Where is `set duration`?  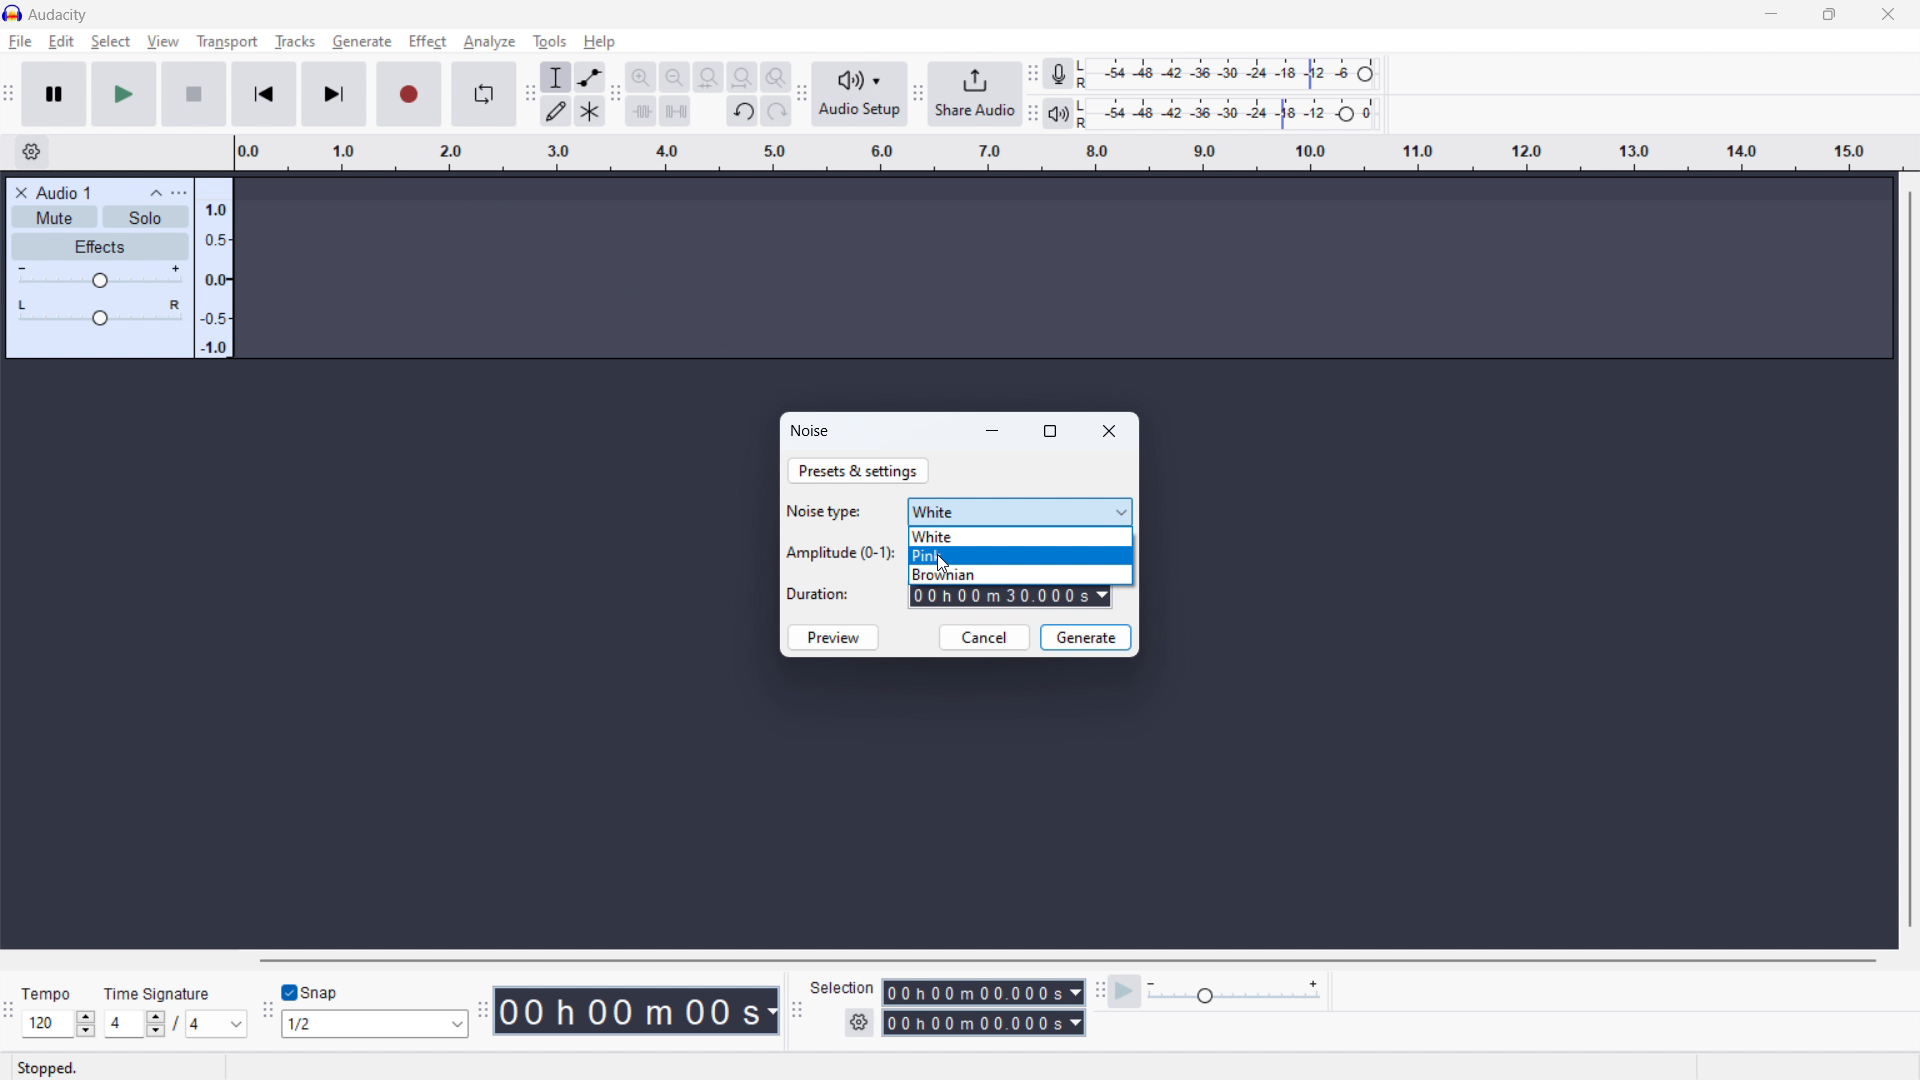
set duration is located at coordinates (1011, 598).